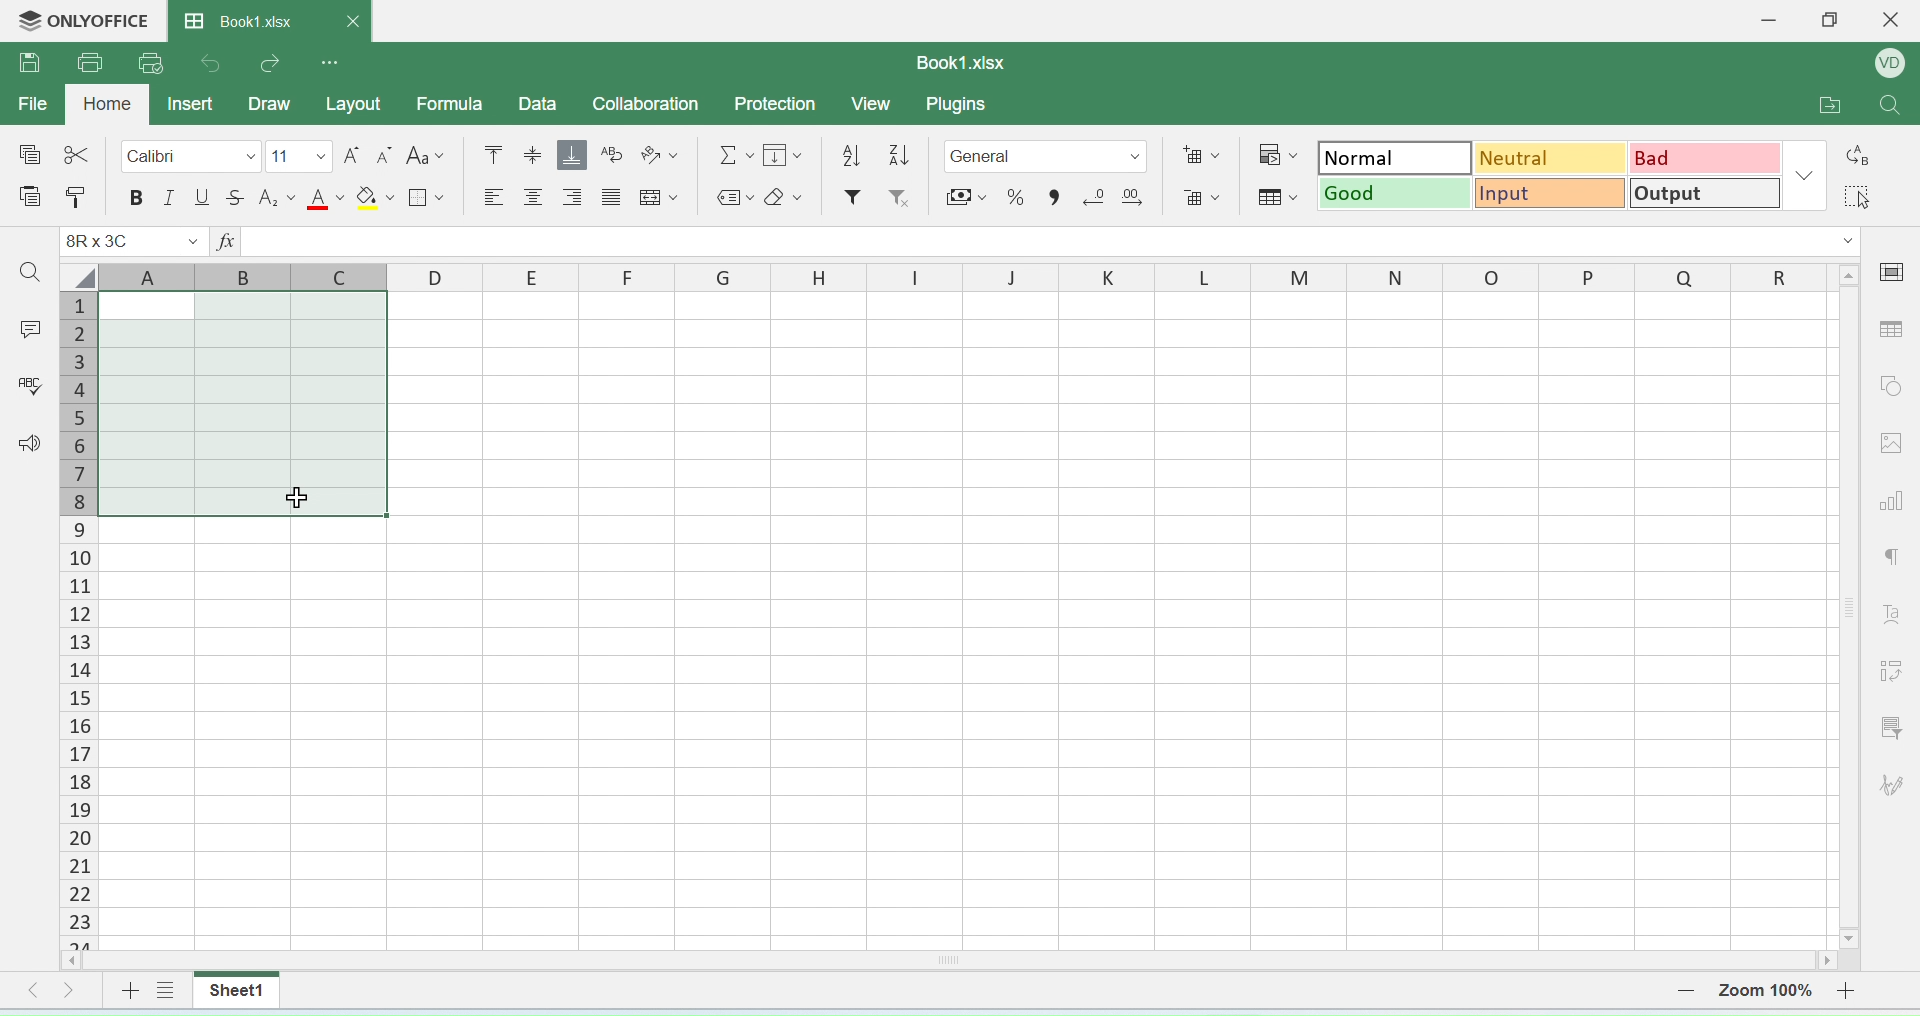  What do you see at coordinates (218, 61) in the screenshot?
I see `undo` at bounding box center [218, 61].